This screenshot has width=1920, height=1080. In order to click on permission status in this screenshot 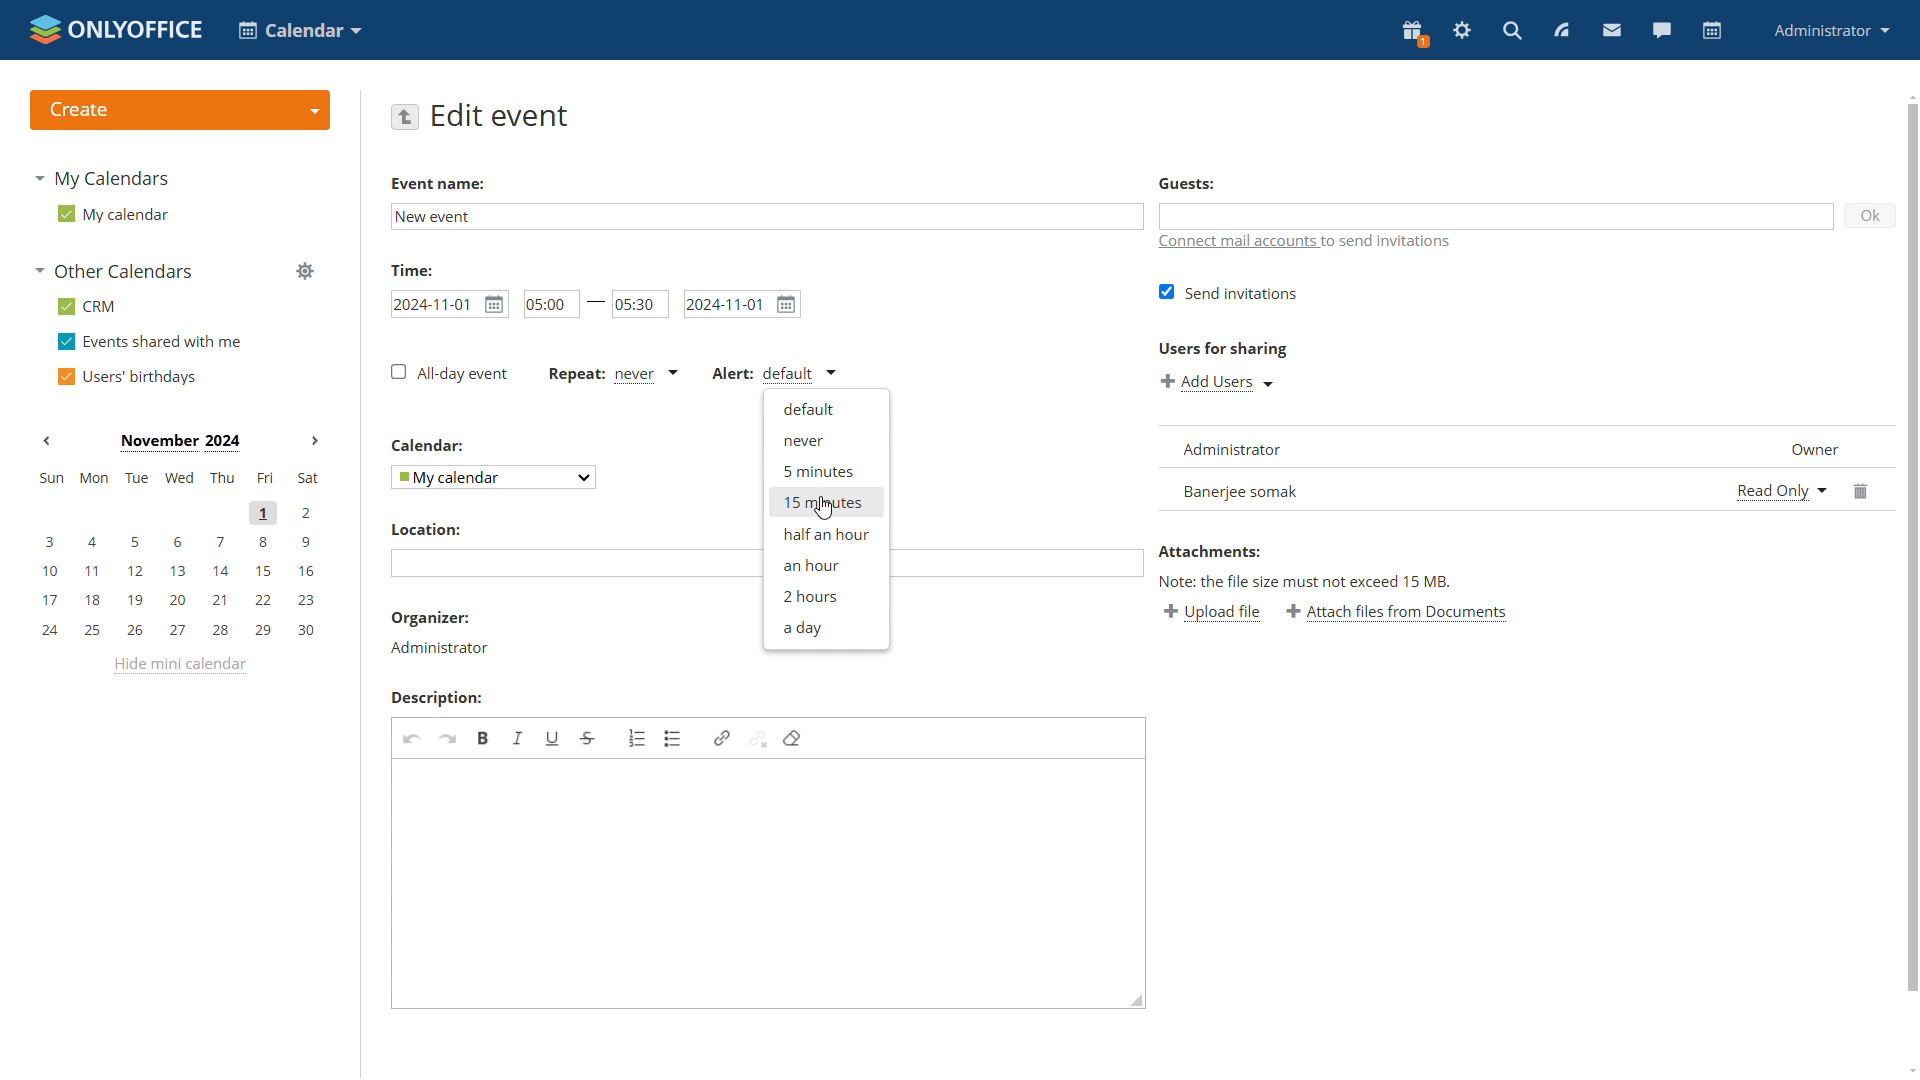, I will do `click(1781, 489)`.